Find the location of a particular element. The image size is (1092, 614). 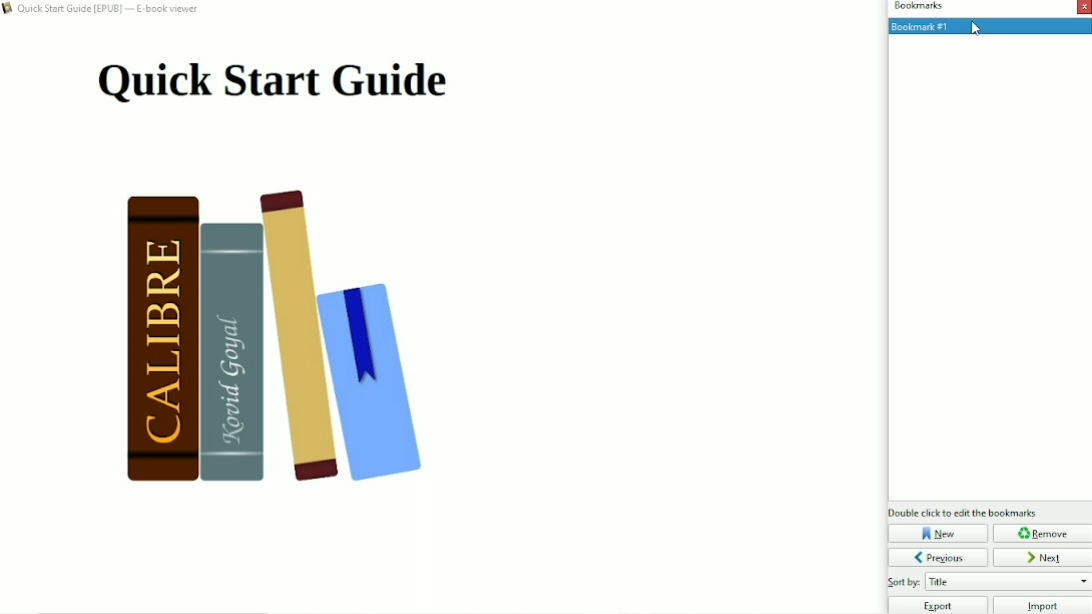

Sort by is located at coordinates (1008, 582).